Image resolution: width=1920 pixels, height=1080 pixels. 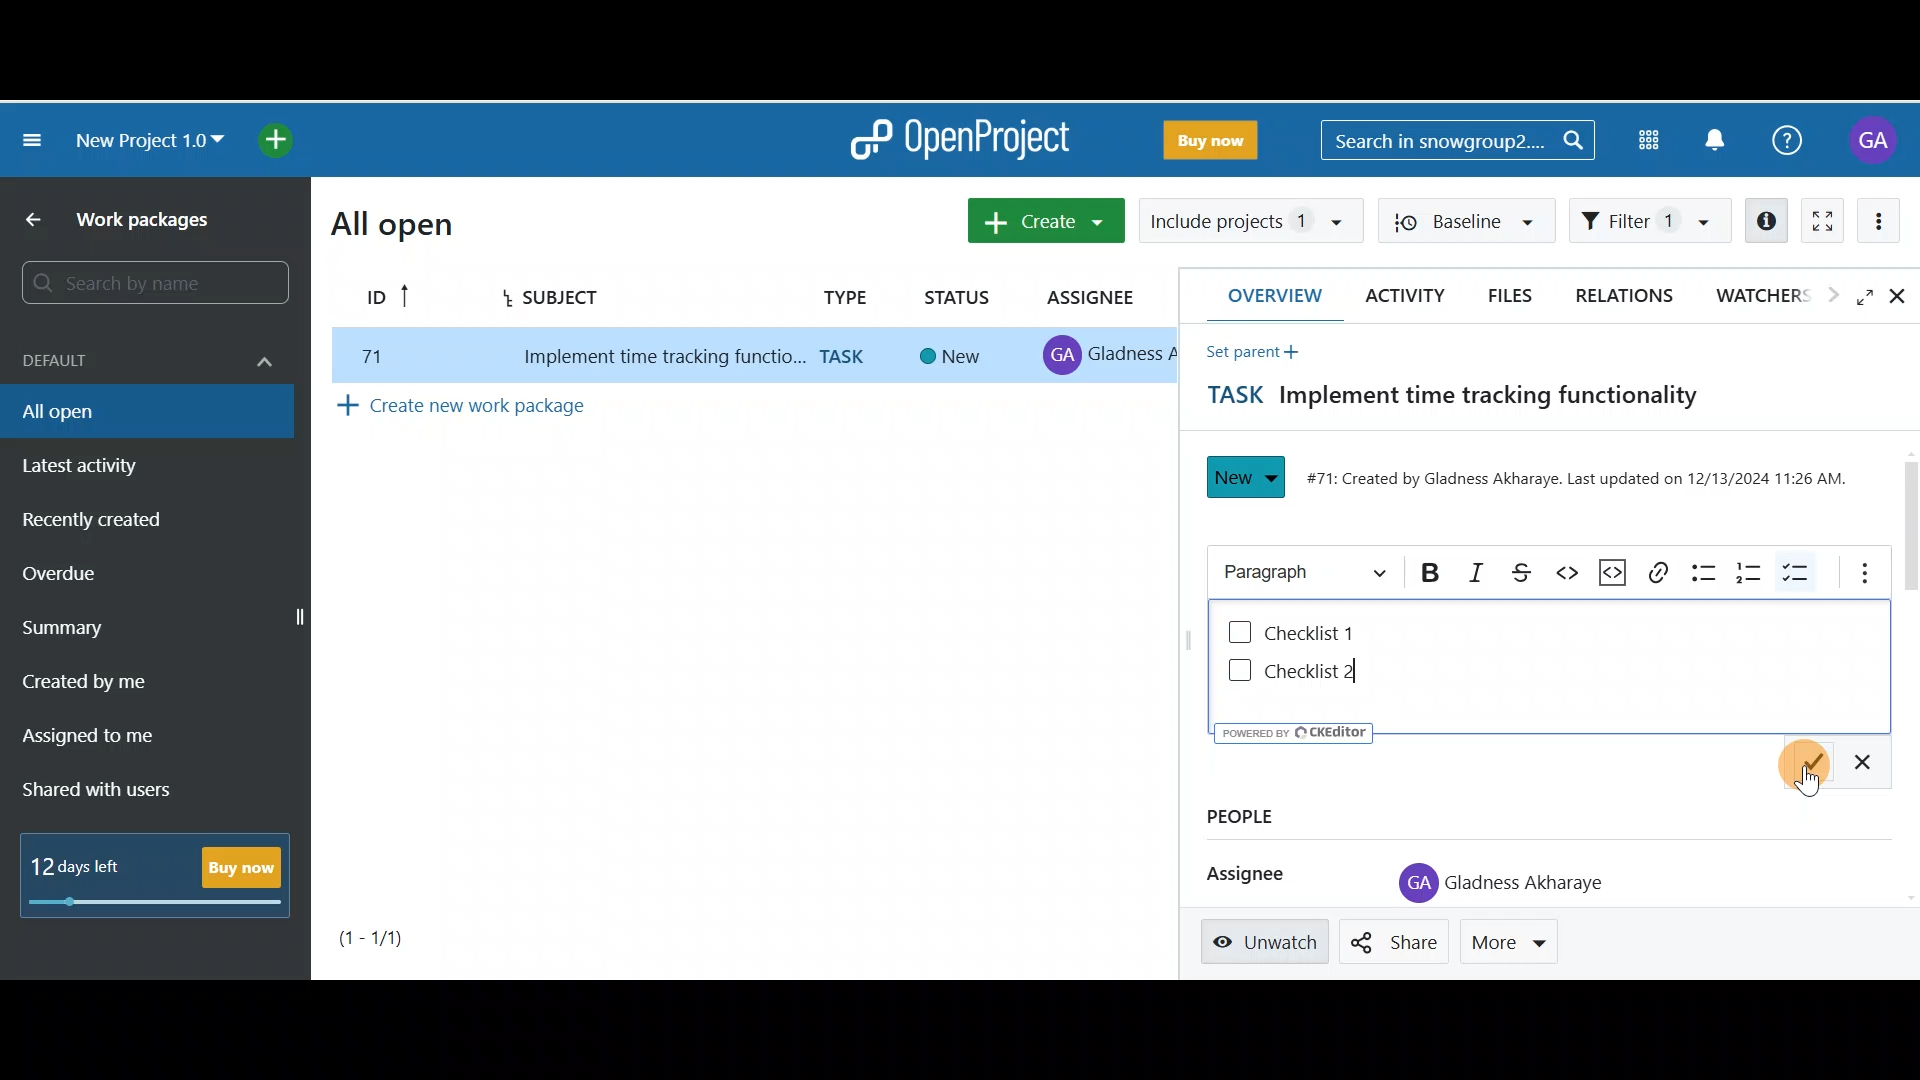 What do you see at coordinates (108, 789) in the screenshot?
I see `Shared with users` at bounding box center [108, 789].